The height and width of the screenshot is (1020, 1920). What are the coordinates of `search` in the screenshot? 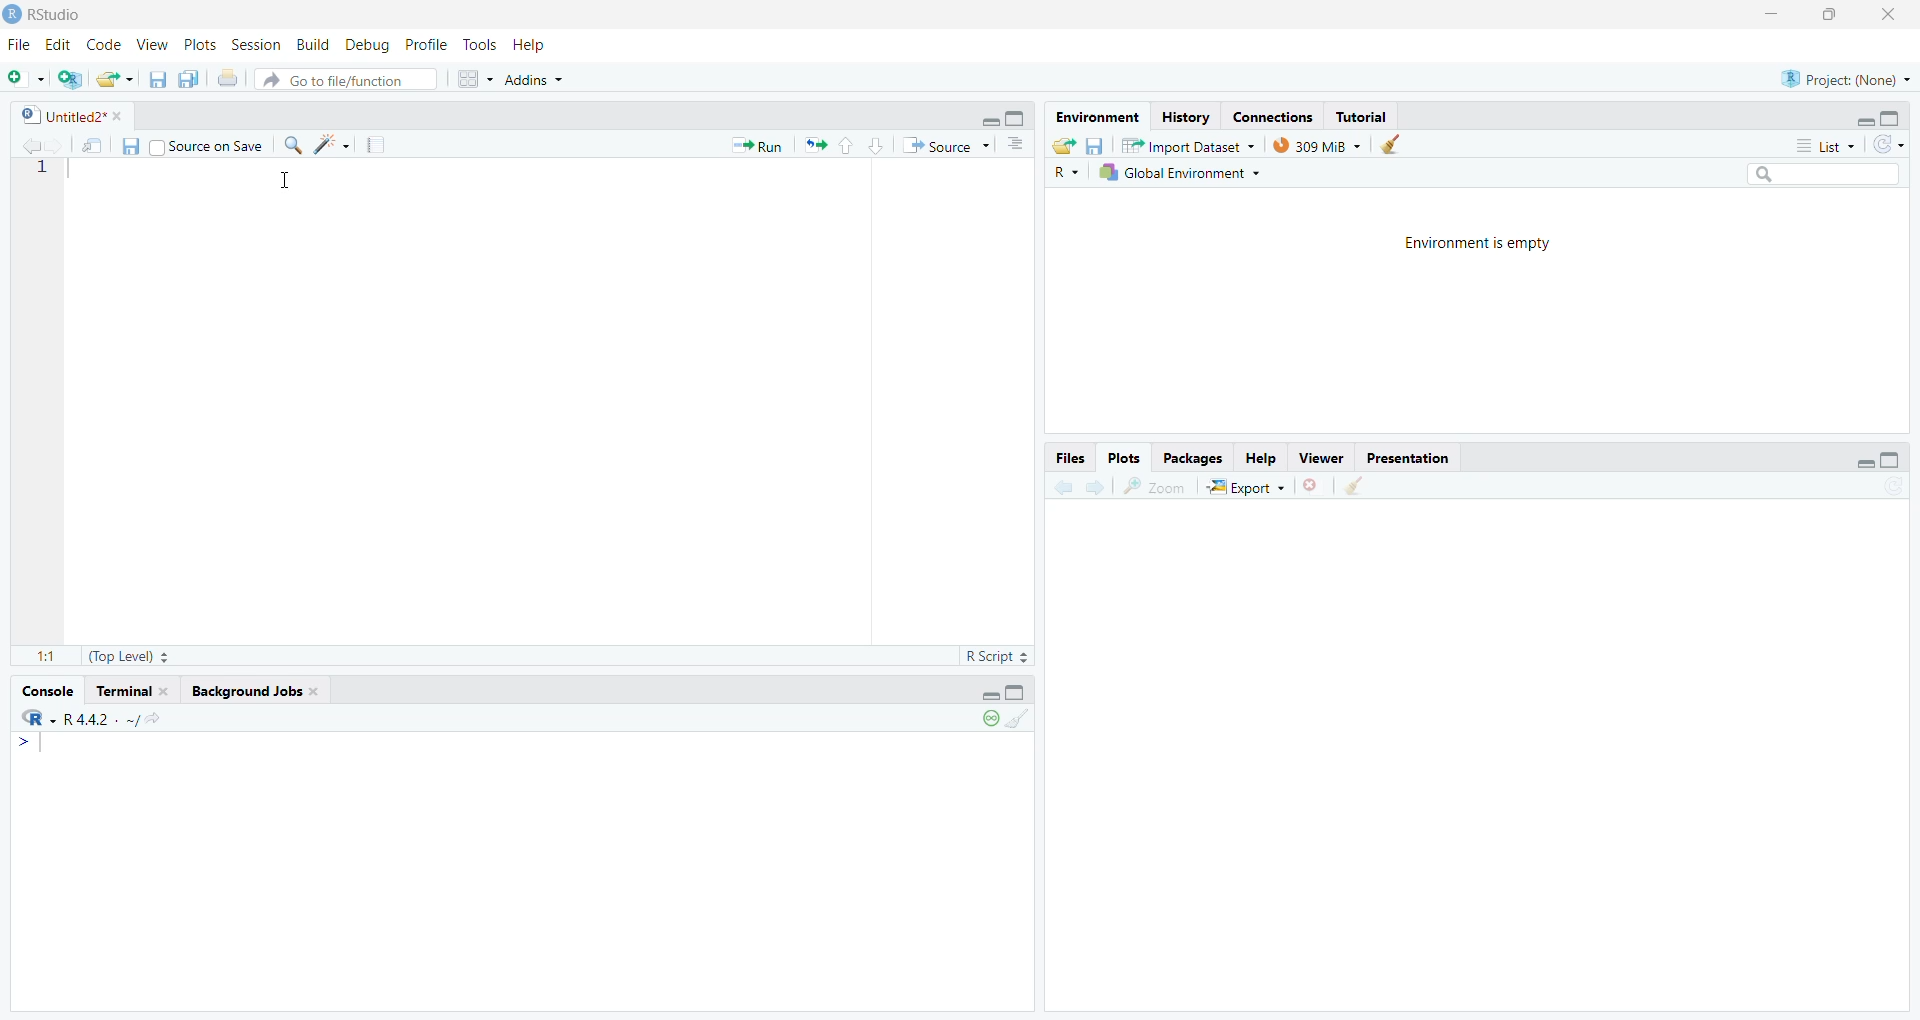 It's located at (1828, 171).